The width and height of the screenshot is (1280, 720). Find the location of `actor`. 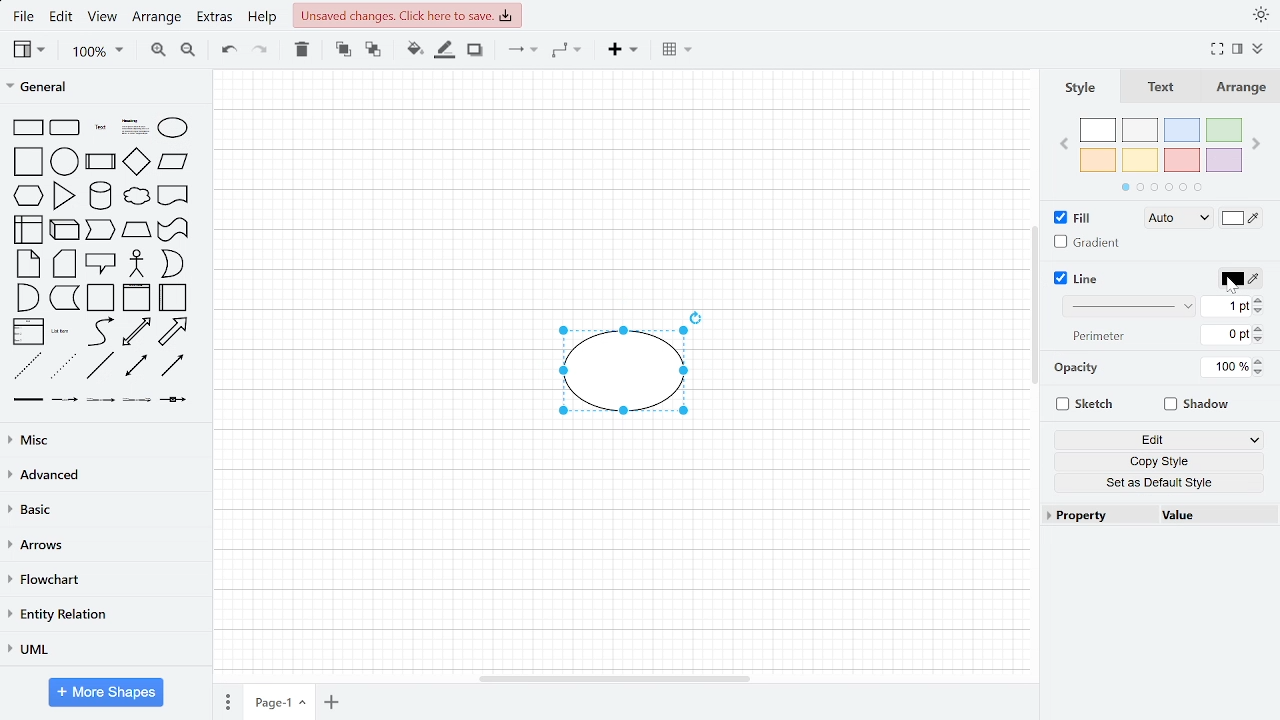

actor is located at coordinates (136, 263).